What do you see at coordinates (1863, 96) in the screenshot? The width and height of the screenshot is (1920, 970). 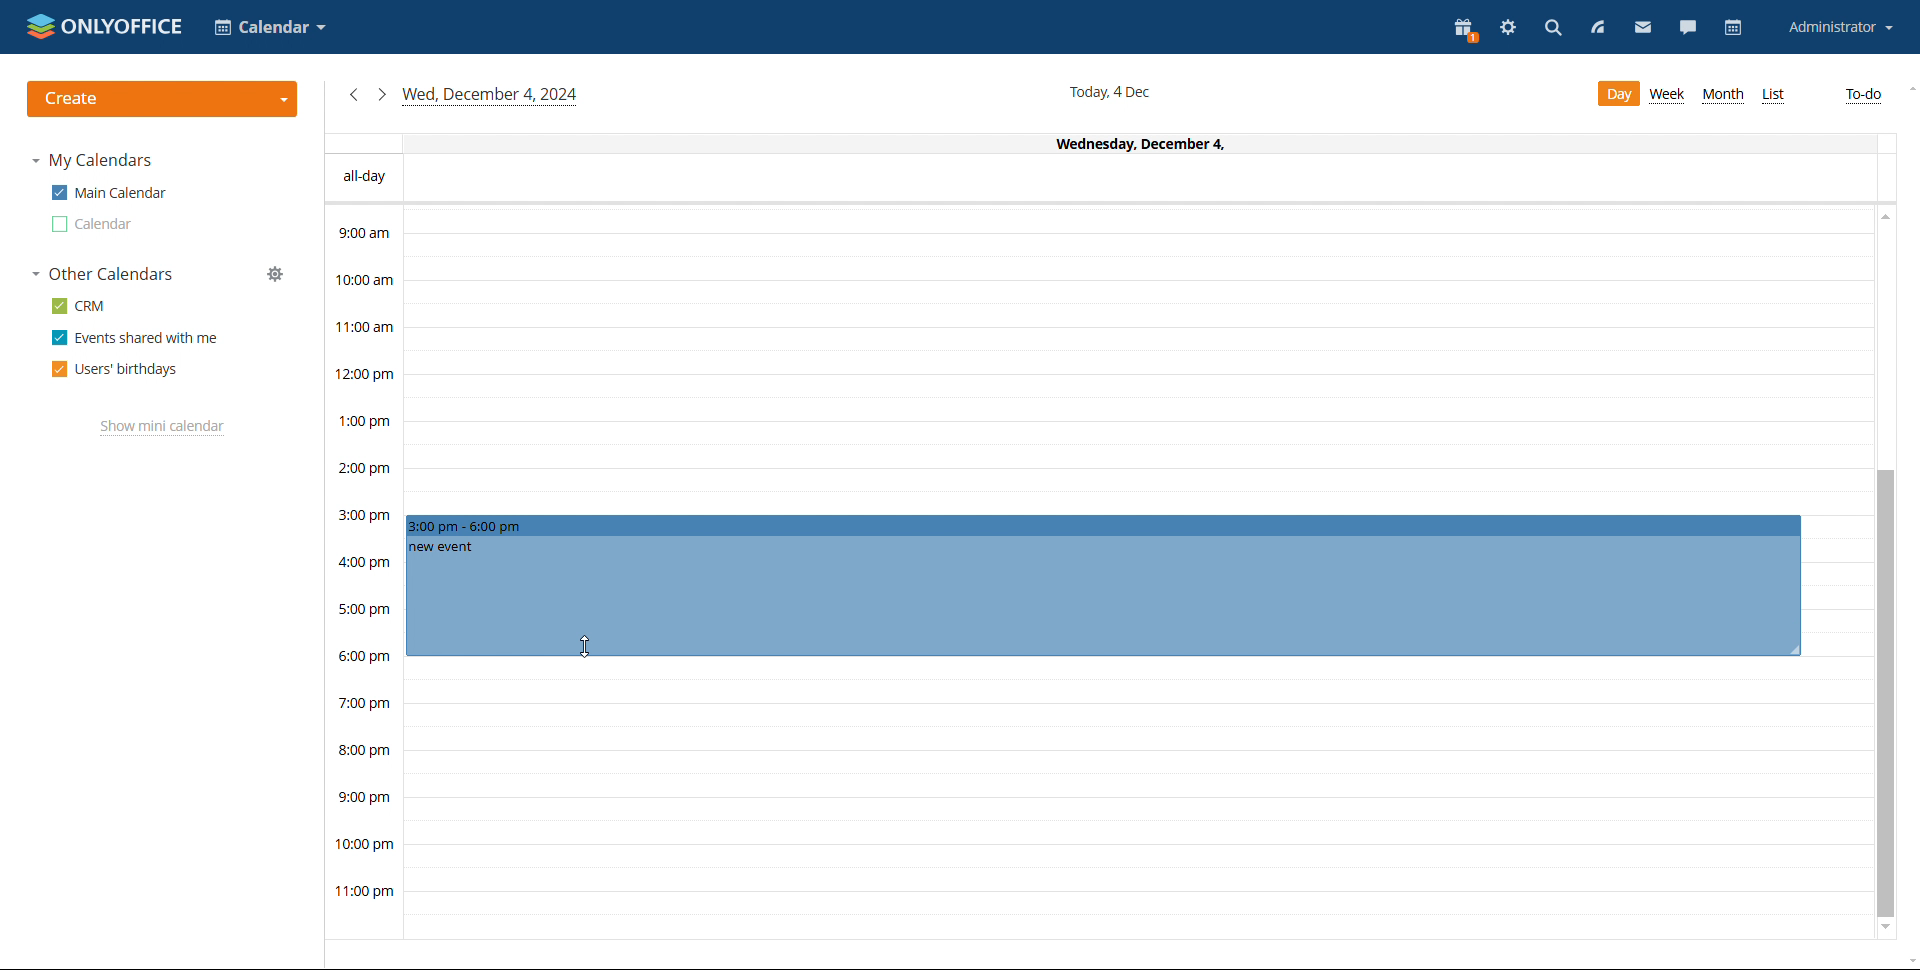 I see `to-do` at bounding box center [1863, 96].